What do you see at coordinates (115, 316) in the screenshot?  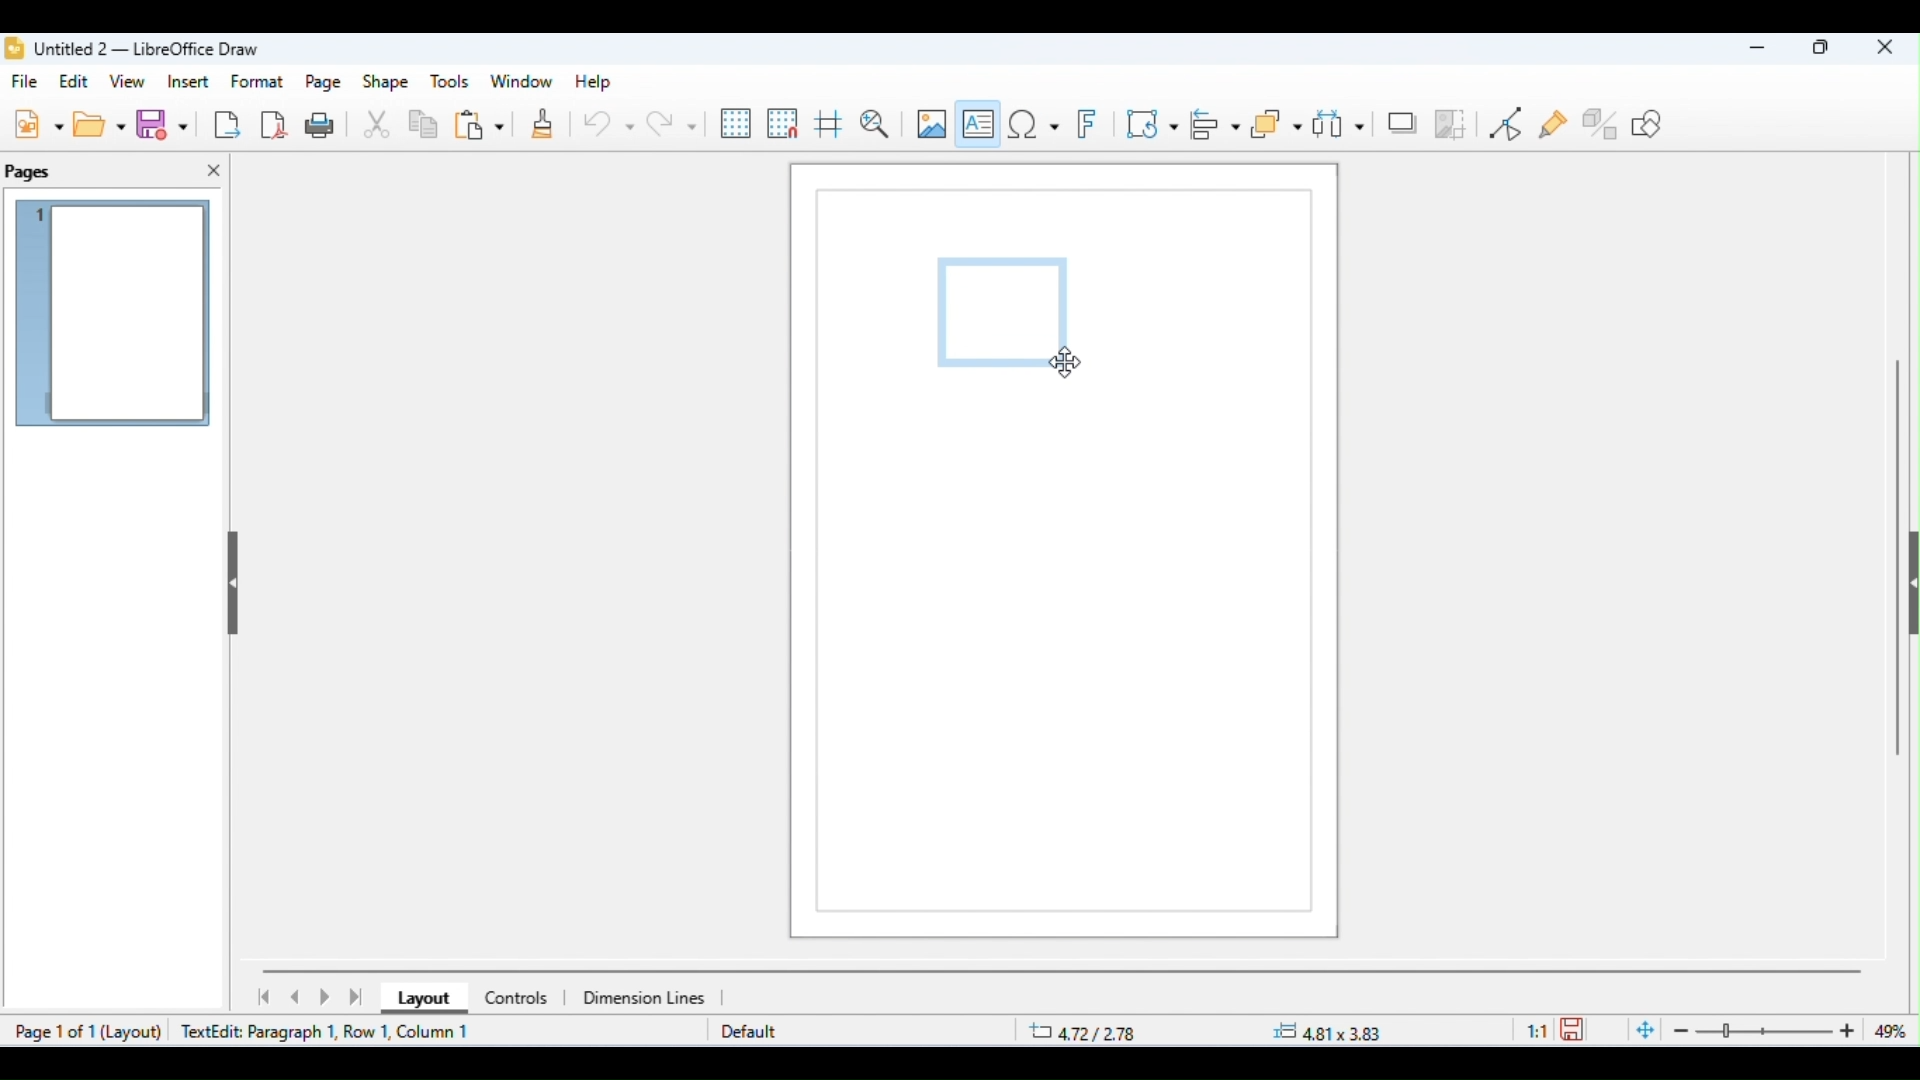 I see `current page ` at bounding box center [115, 316].